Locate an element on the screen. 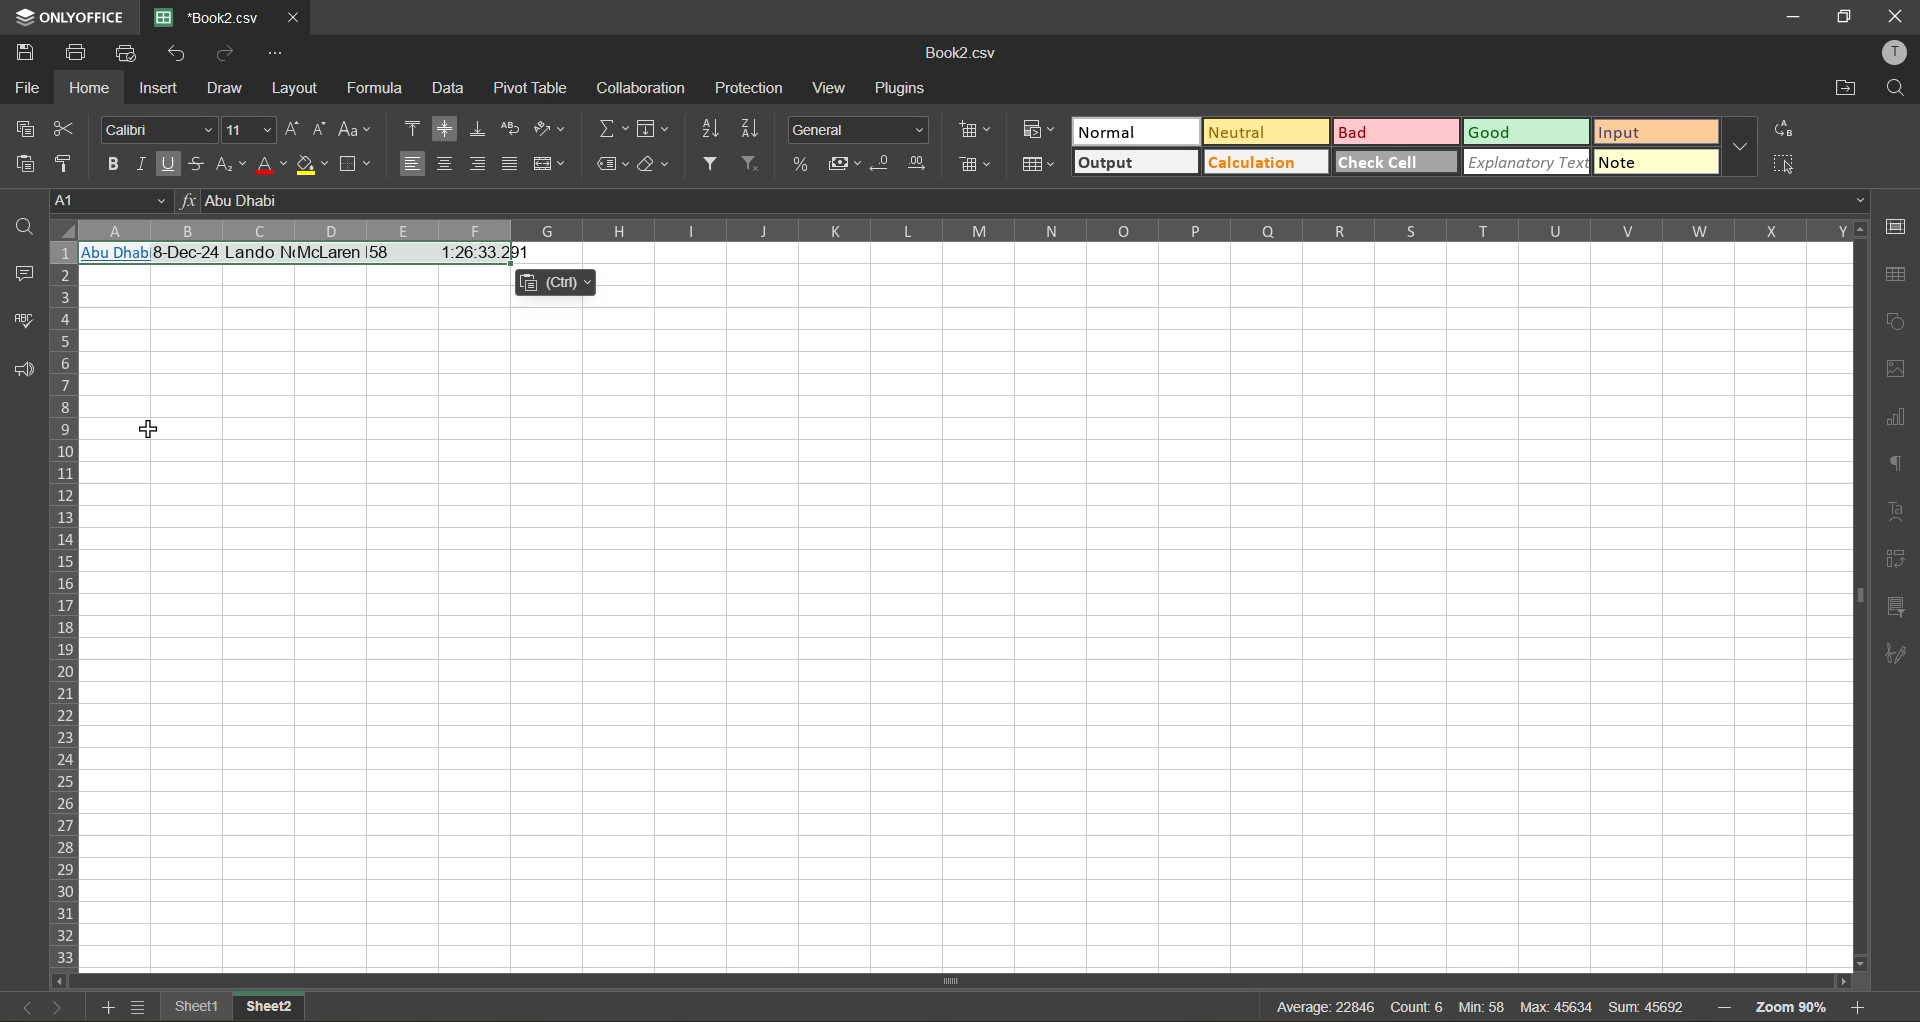 The image size is (1920, 1022). named ranges is located at coordinates (612, 162).